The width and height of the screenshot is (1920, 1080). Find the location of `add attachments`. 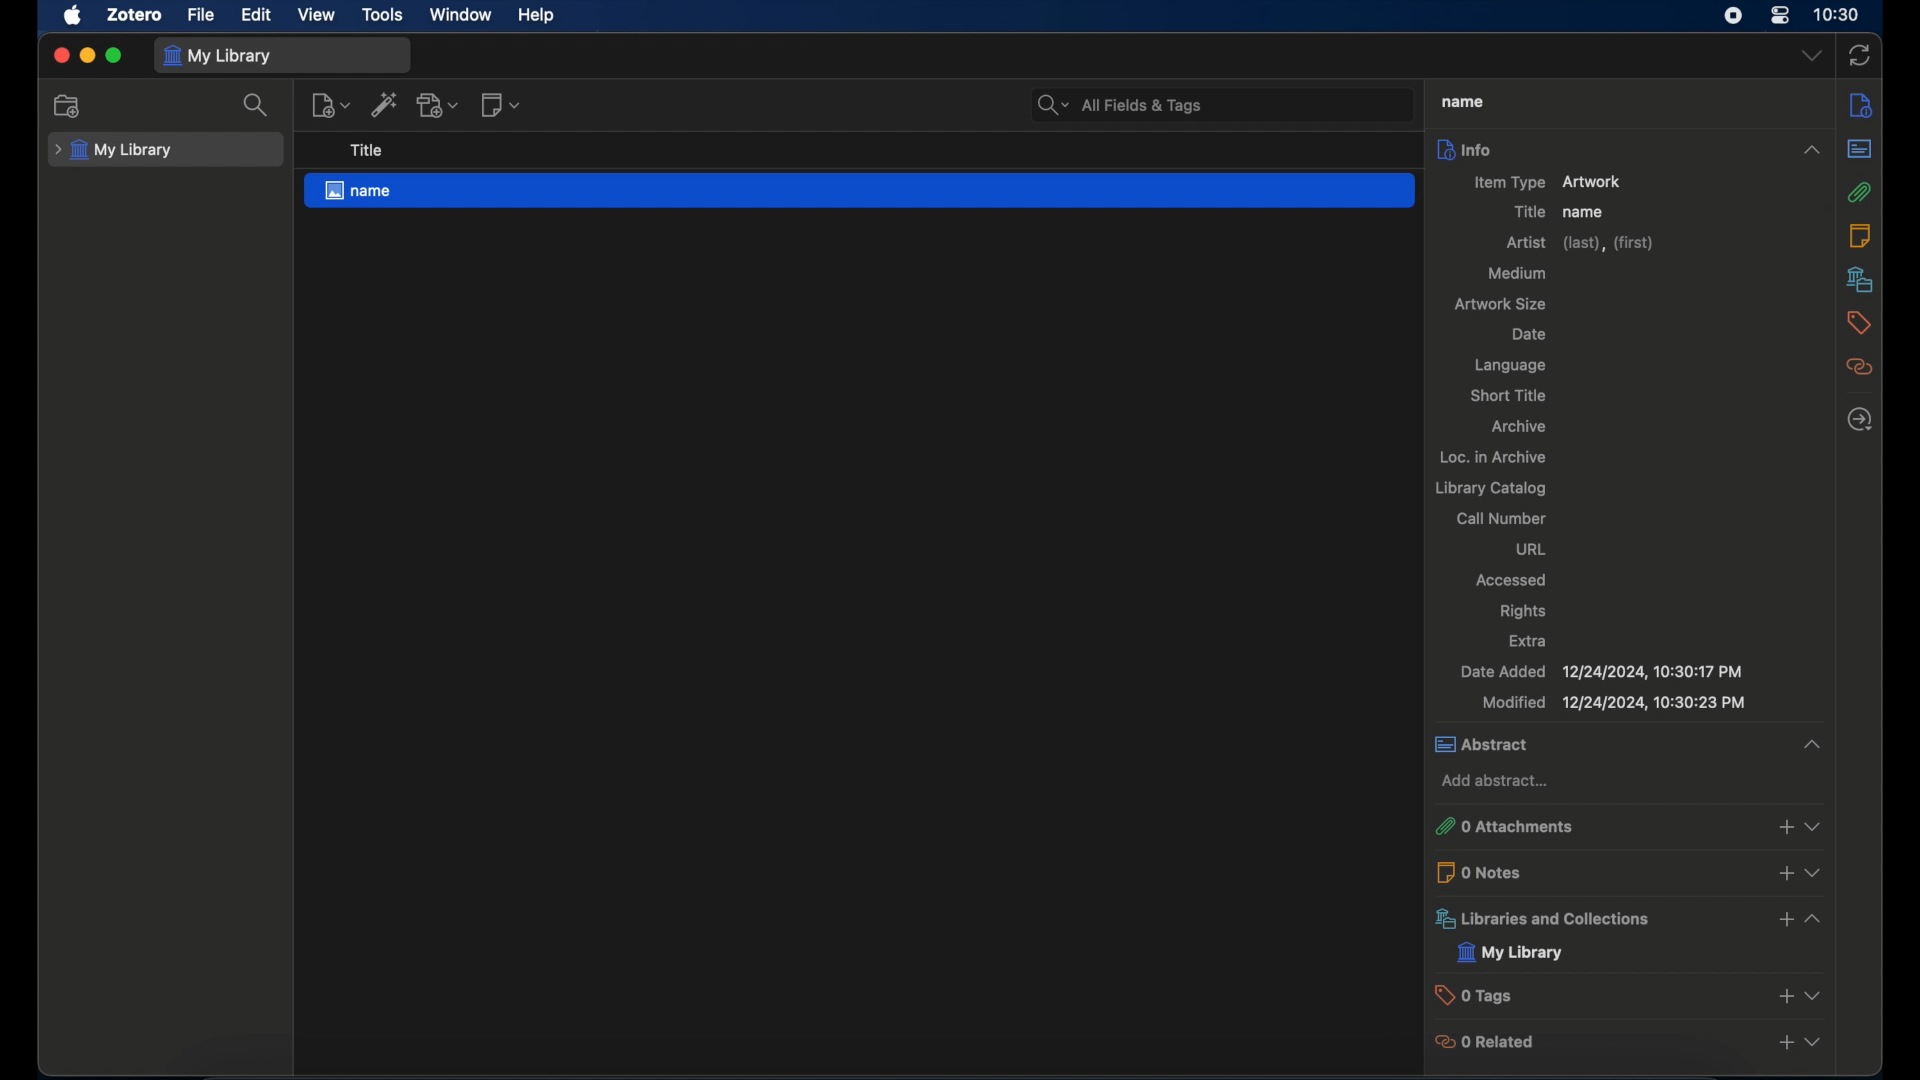

add attachments is located at coordinates (438, 105).